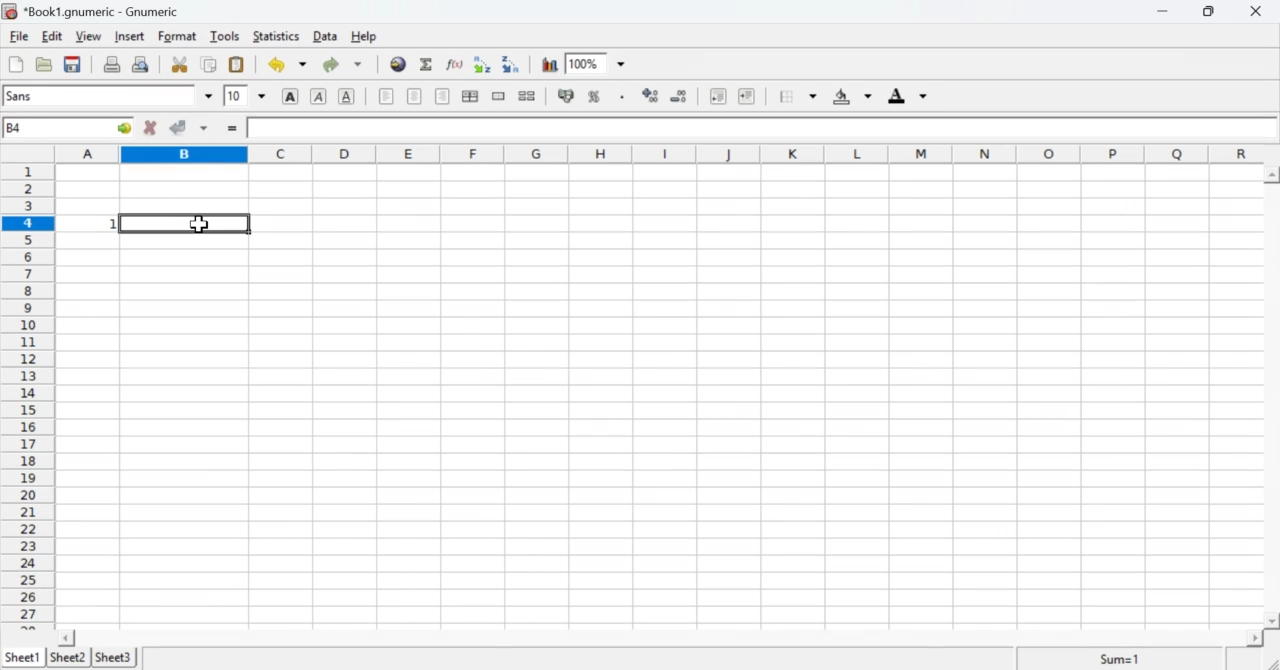 The height and width of the screenshot is (670, 1280). I want to click on scroll down, so click(1272, 621).